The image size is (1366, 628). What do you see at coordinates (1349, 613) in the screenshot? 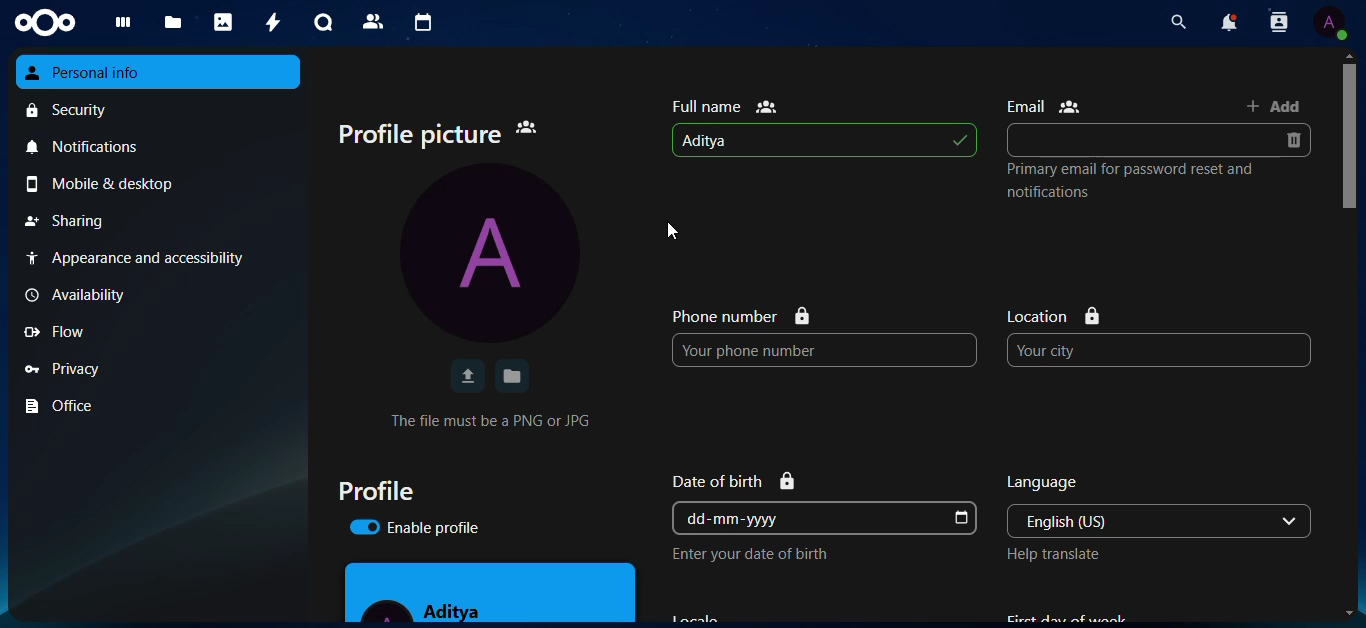
I see `scroll down` at bounding box center [1349, 613].